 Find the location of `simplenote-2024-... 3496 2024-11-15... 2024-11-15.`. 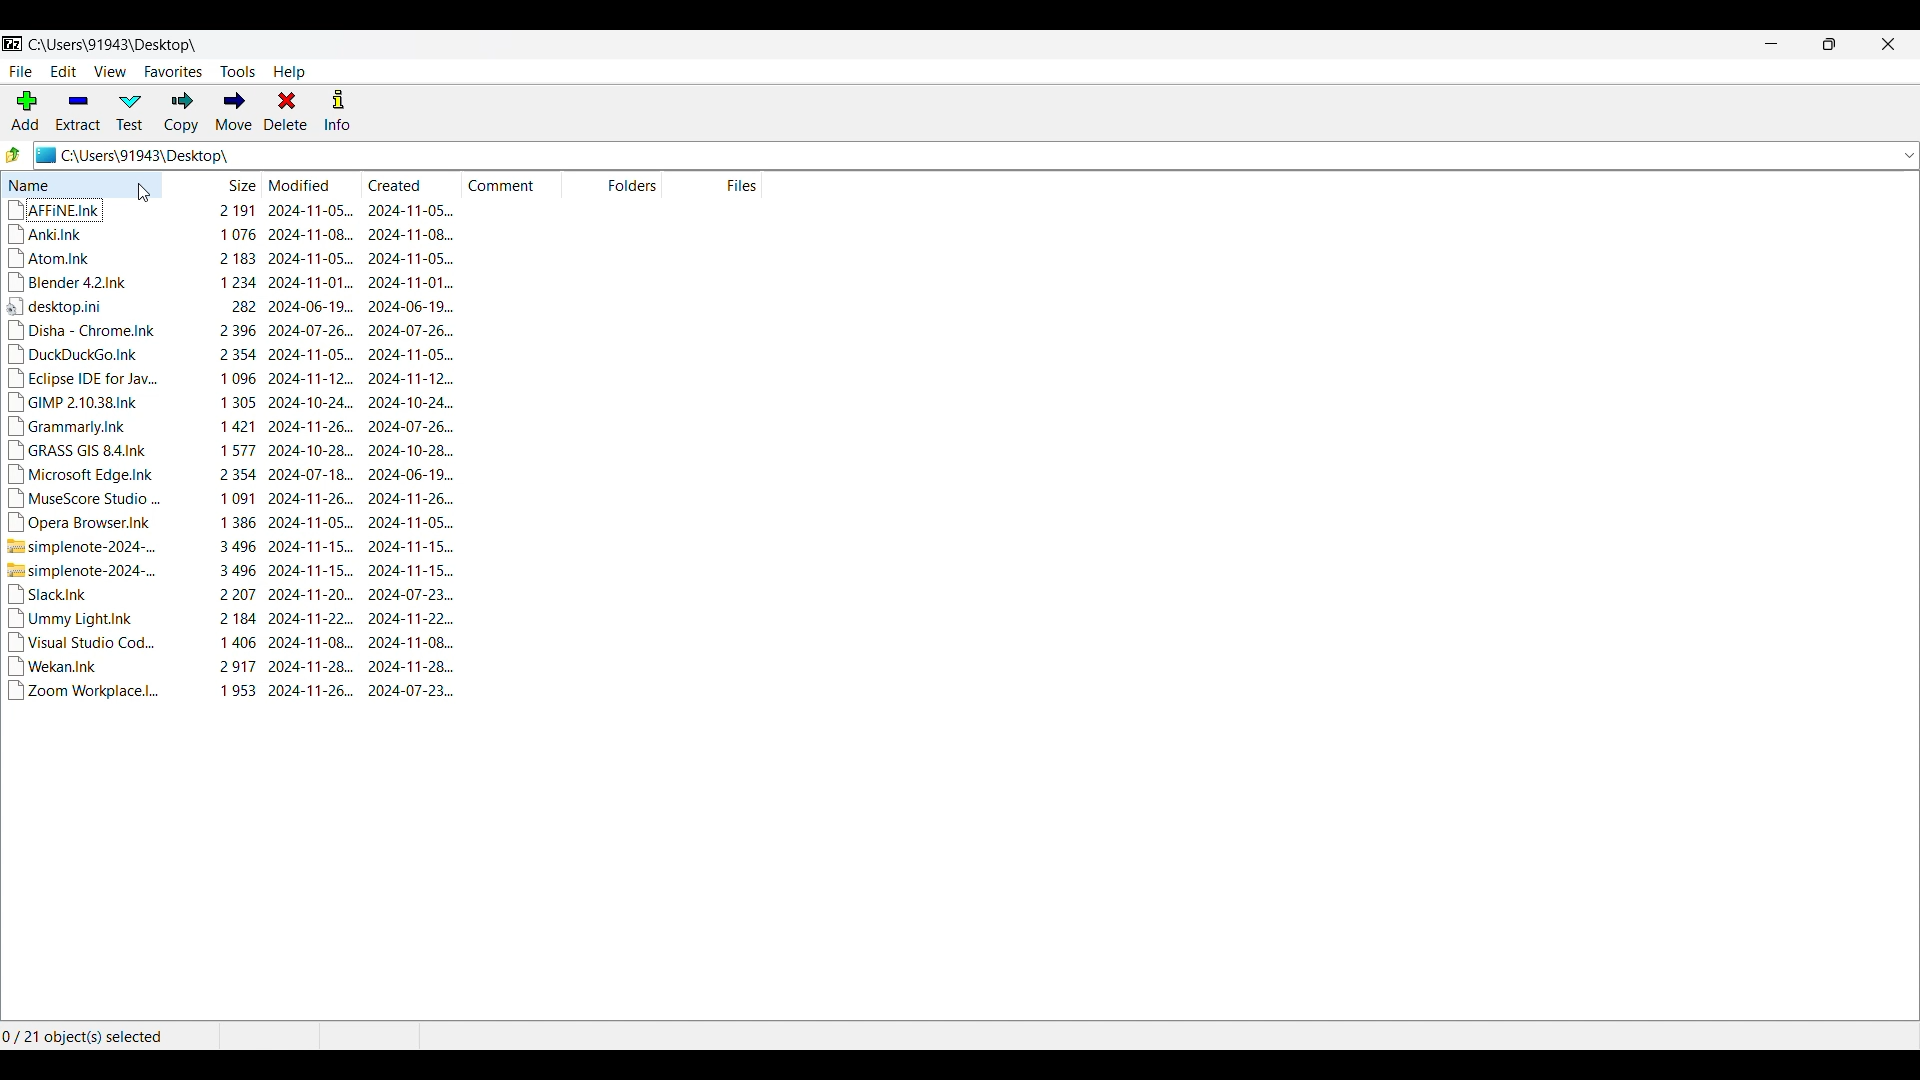

simplenote-2024-... 3496 2024-11-15... 2024-11-15. is located at coordinates (231, 572).